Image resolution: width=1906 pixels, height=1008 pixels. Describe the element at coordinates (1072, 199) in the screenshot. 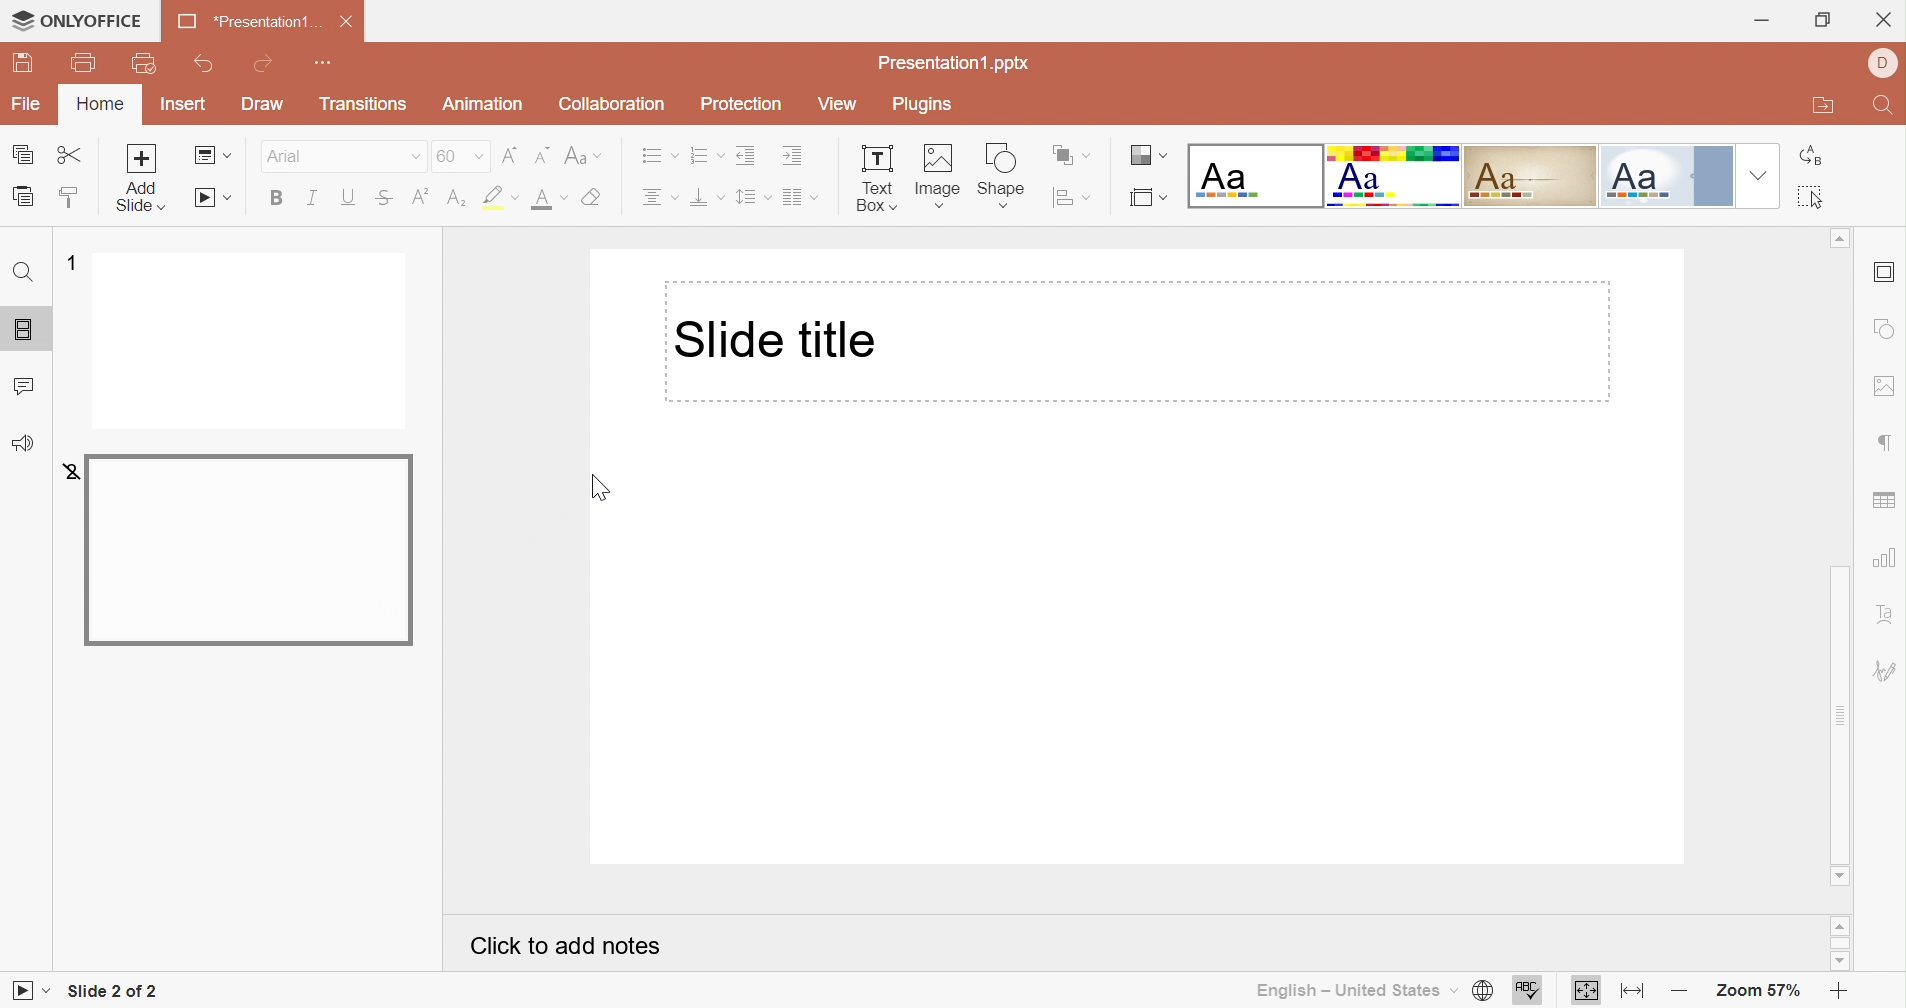

I see `Align shape` at that location.